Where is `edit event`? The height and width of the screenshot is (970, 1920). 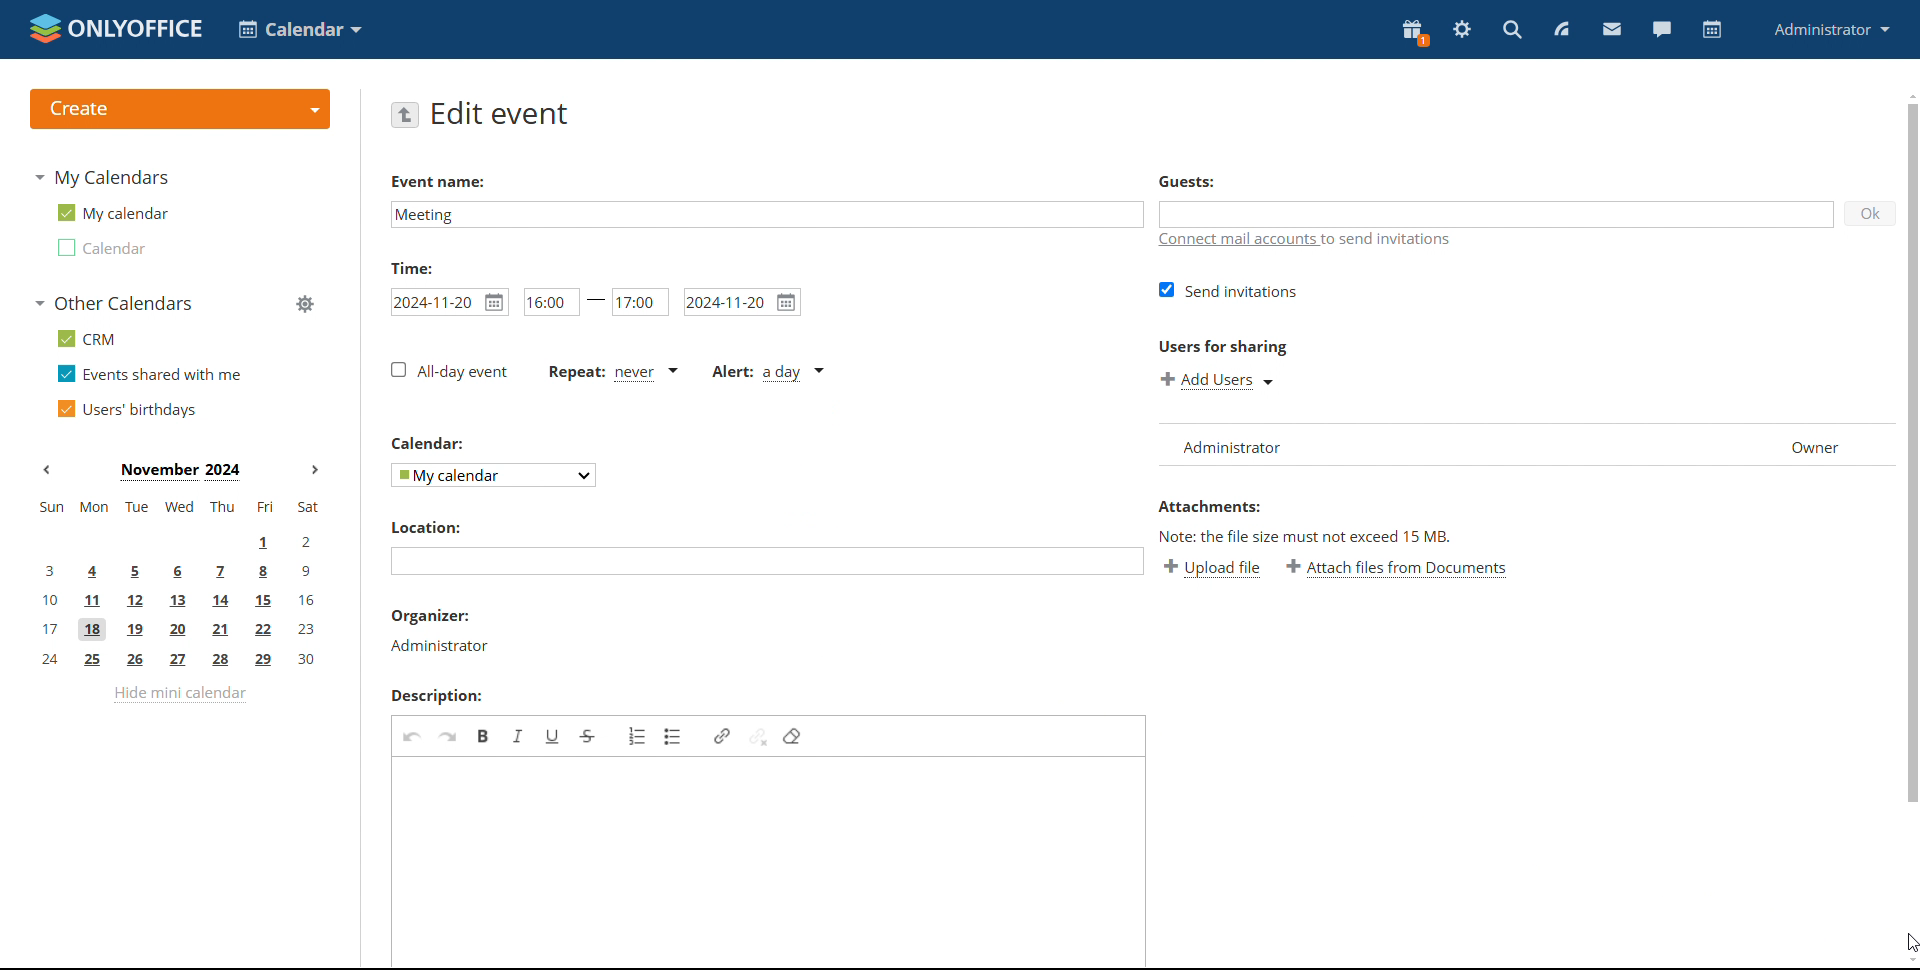
edit event is located at coordinates (500, 115).